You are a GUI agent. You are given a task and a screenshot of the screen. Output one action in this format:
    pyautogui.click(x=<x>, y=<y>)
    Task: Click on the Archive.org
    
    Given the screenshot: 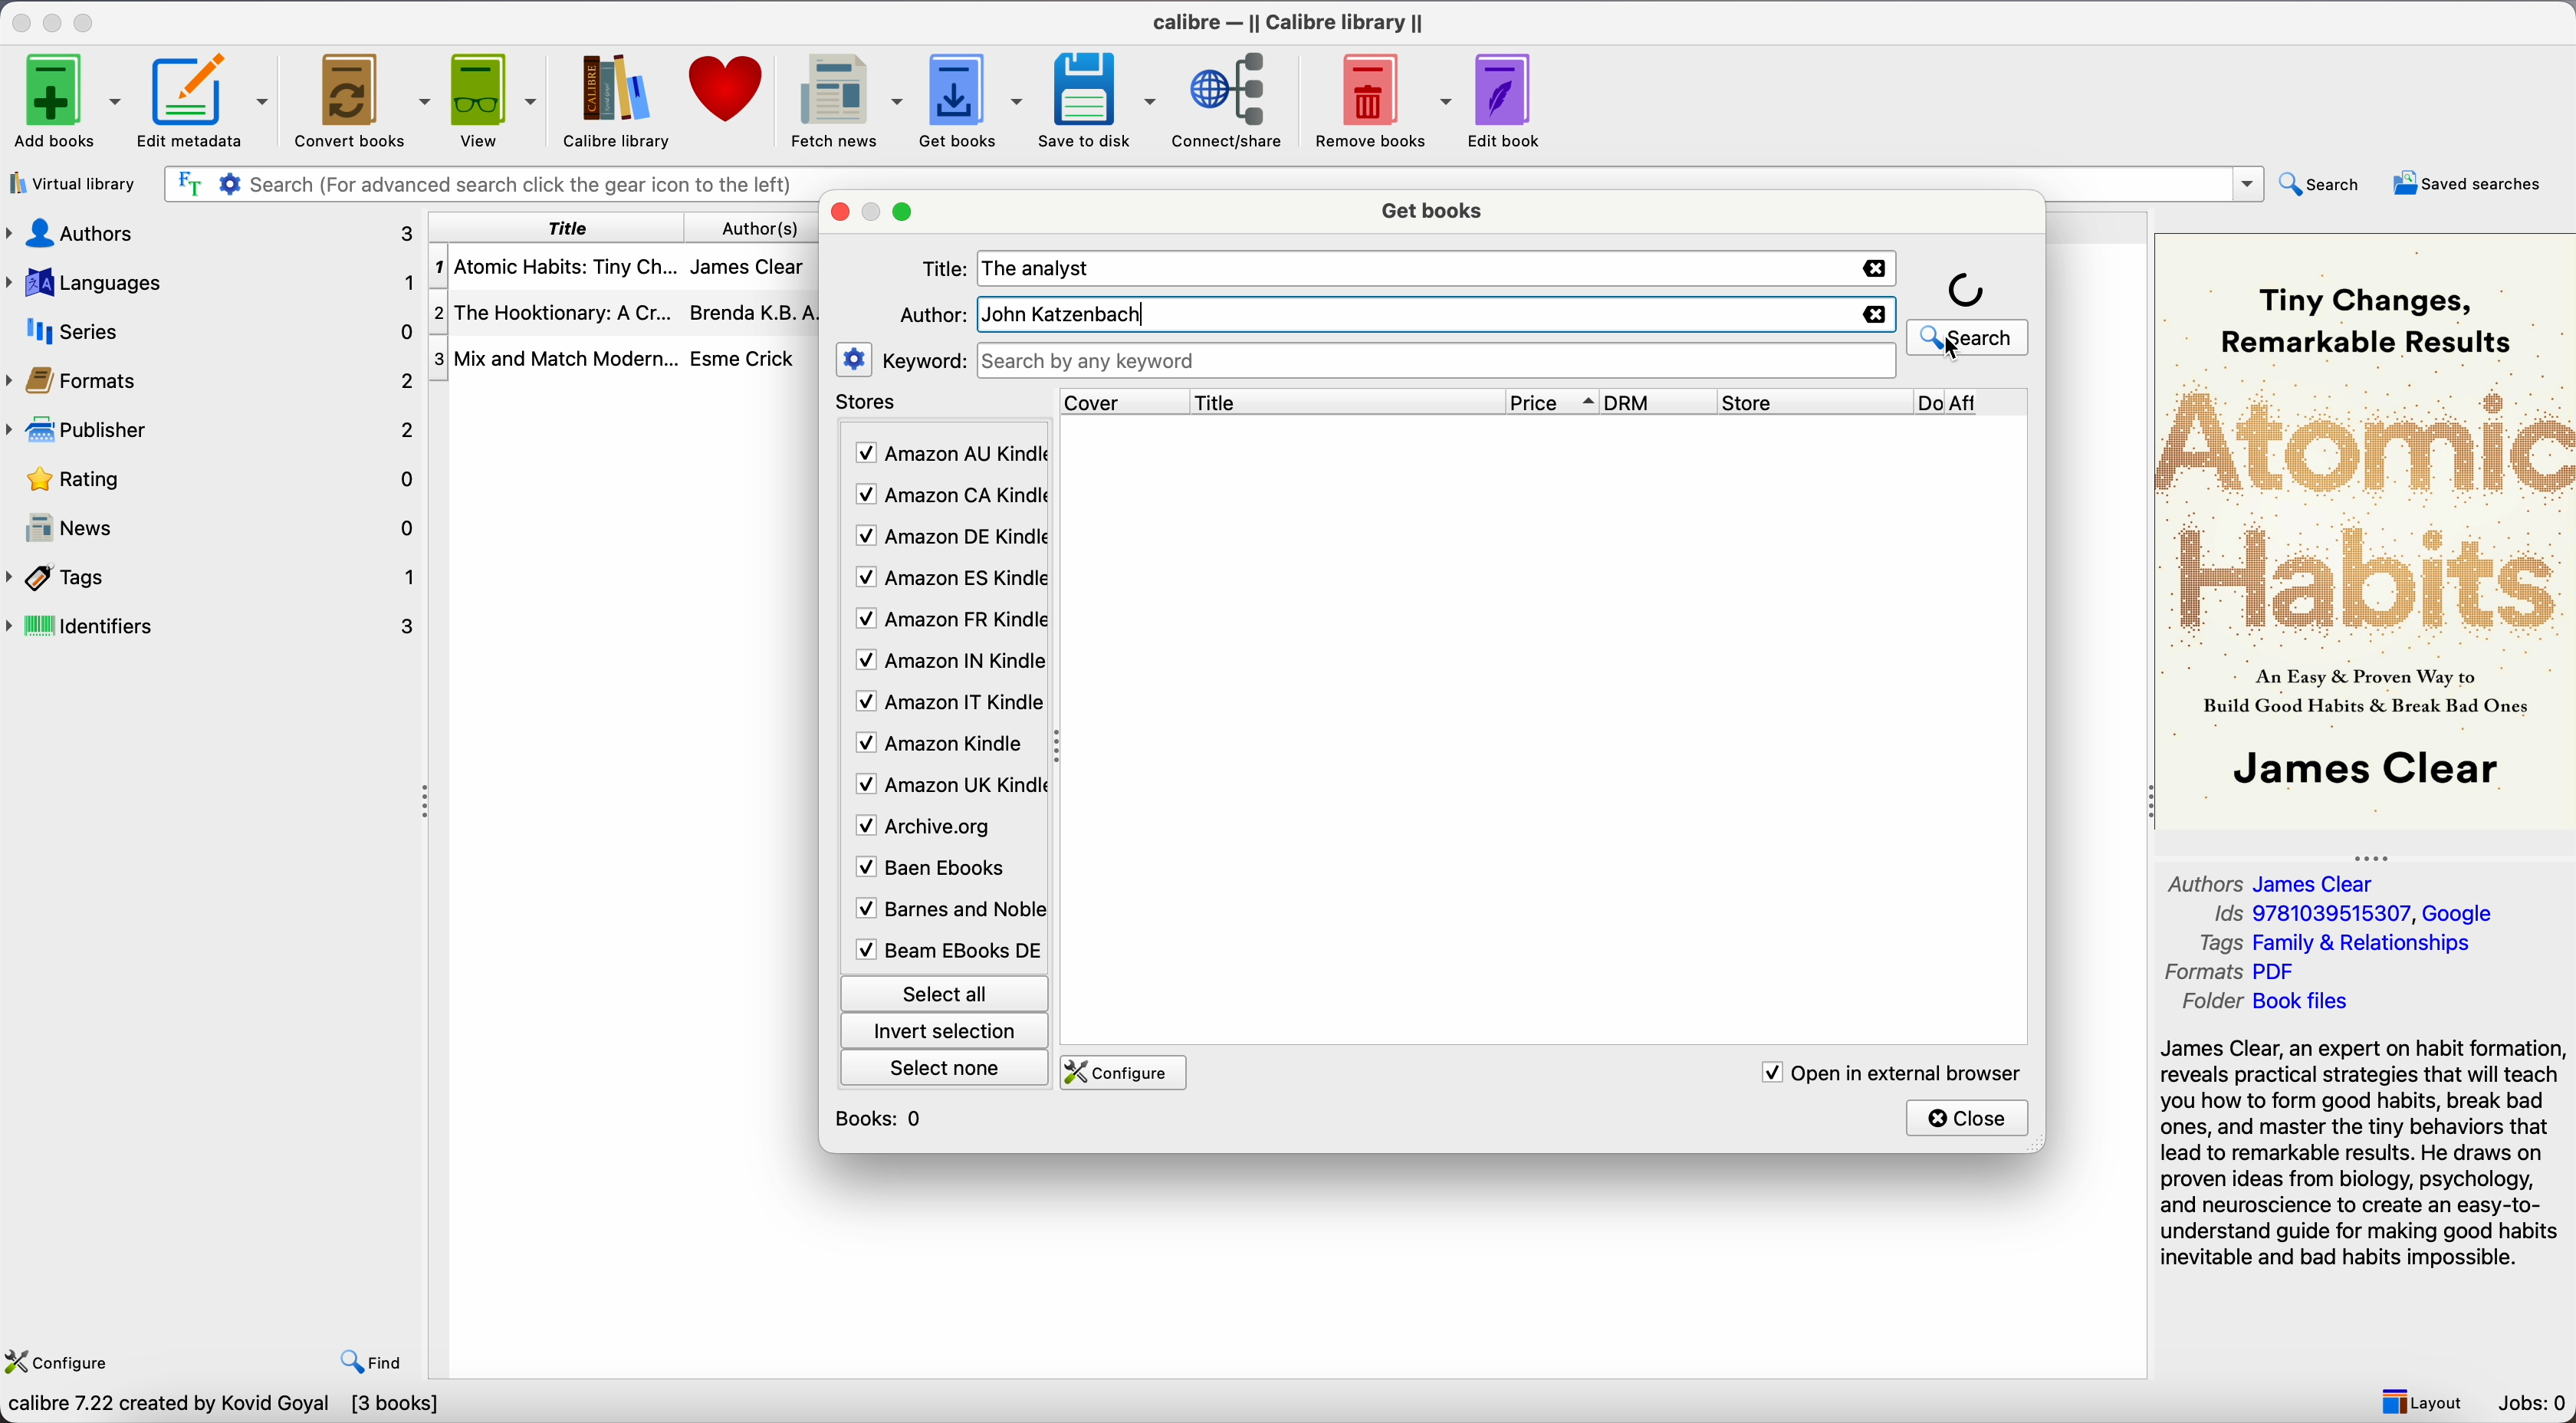 What is the action you would take?
    pyautogui.click(x=943, y=827)
    